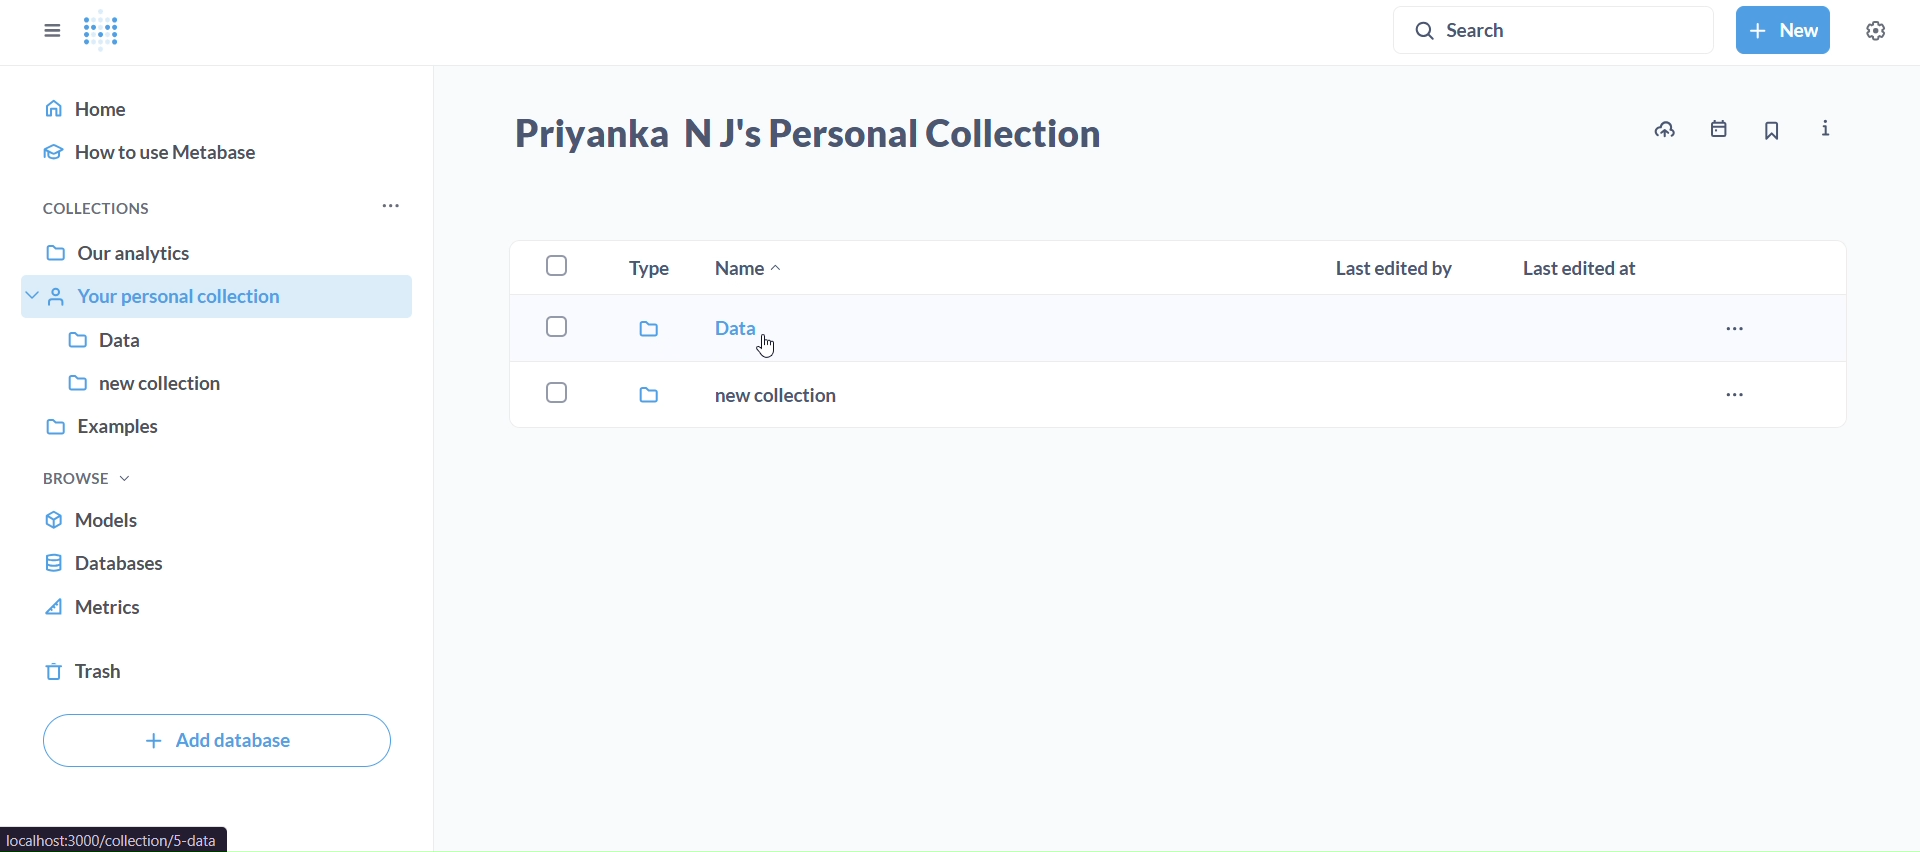  I want to click on search , so click(1555, 33).